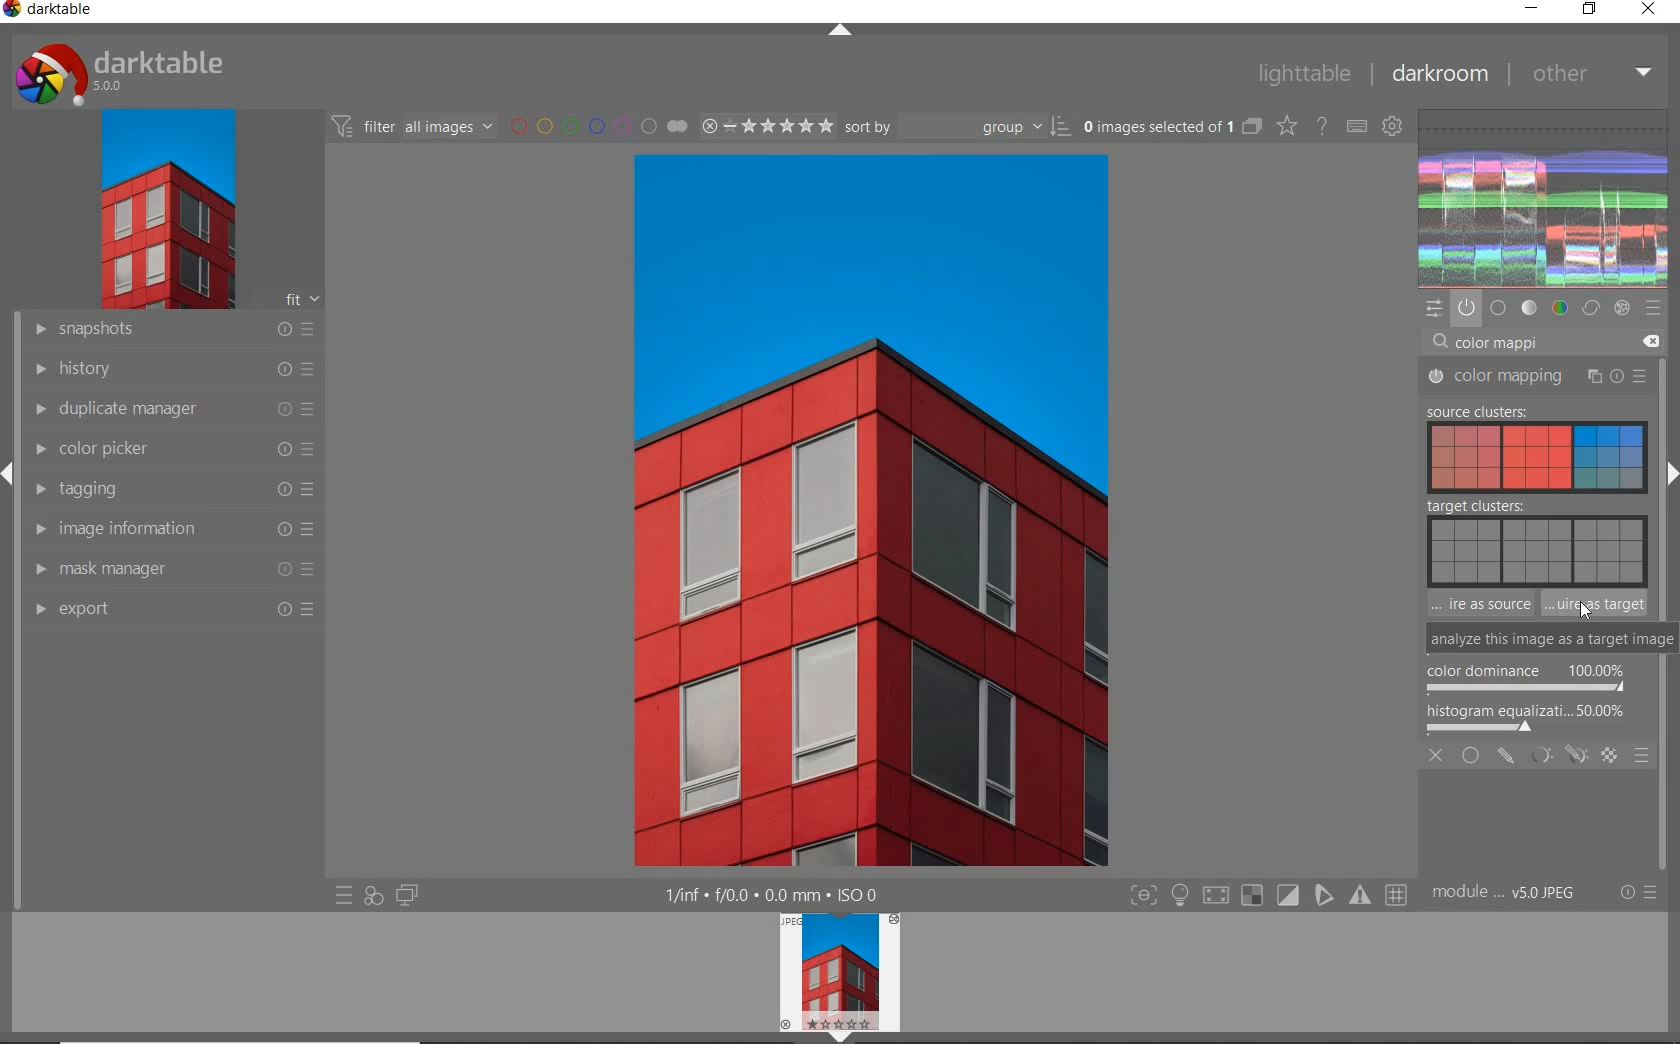 This screenshot has width=1680, height=1044. I want to click on mask manager, so click(175, 570).